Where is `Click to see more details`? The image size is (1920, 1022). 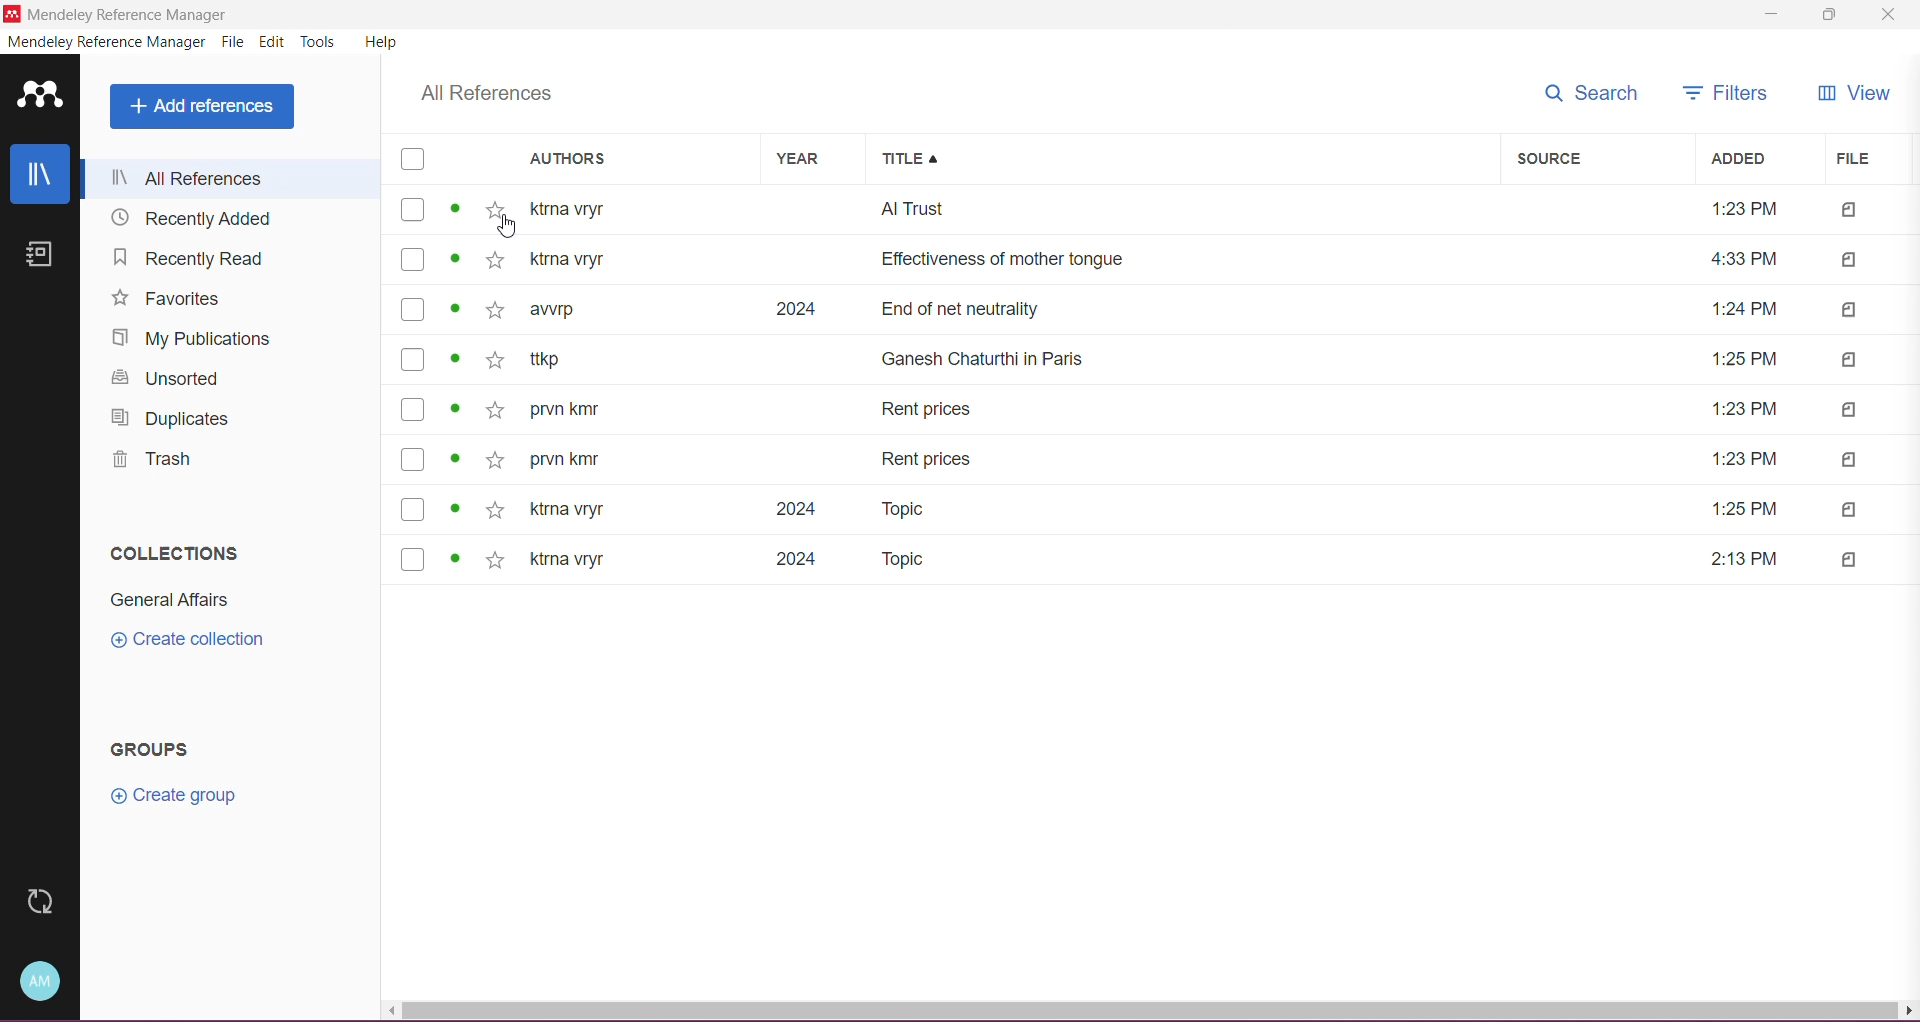 Click to see more details is located at coordinates (456, 408).